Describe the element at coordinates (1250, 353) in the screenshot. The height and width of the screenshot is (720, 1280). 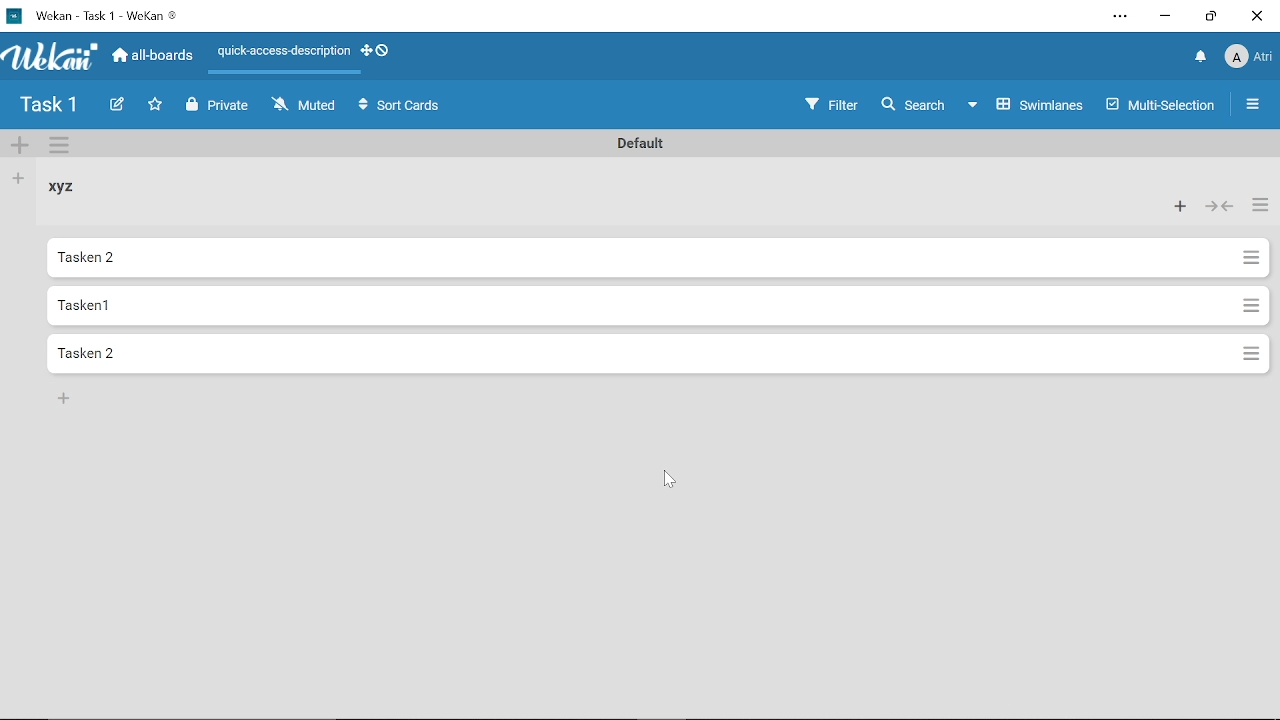
I see `List actions` at that location.